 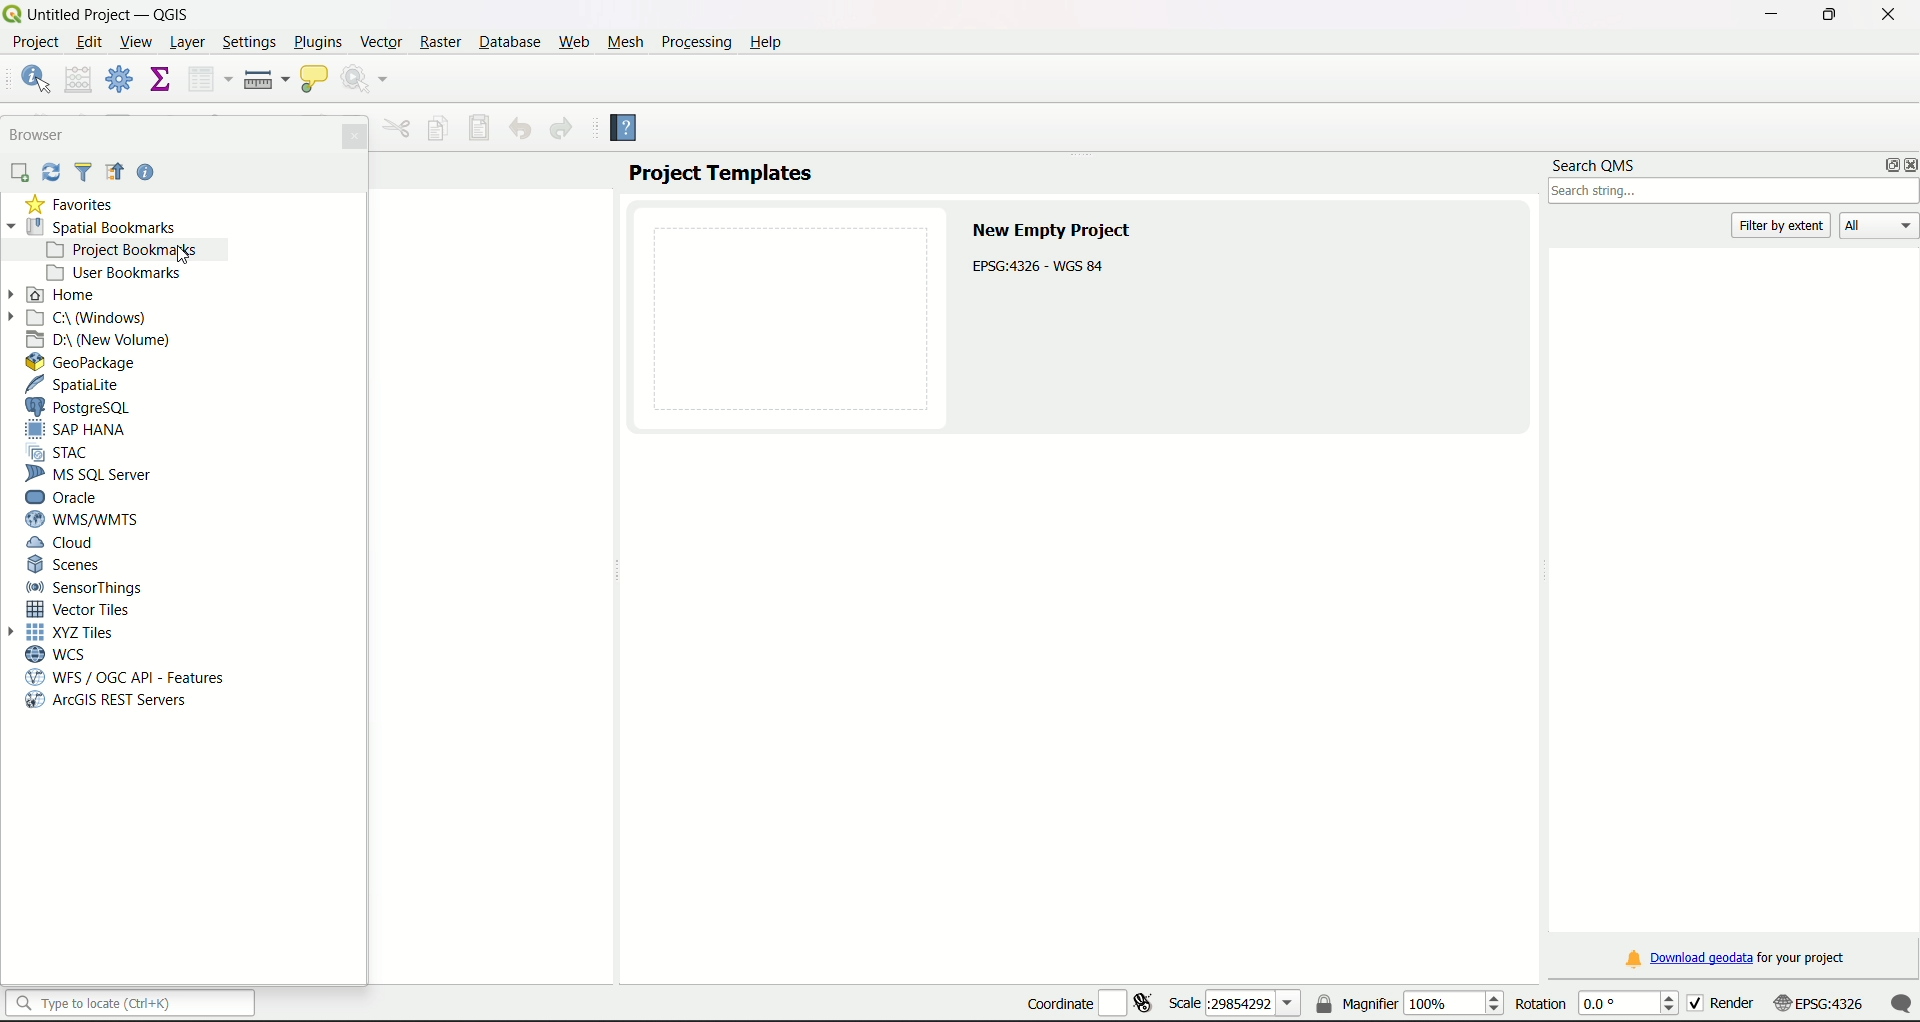 I want to click on edit, so click(x=89, y=41).